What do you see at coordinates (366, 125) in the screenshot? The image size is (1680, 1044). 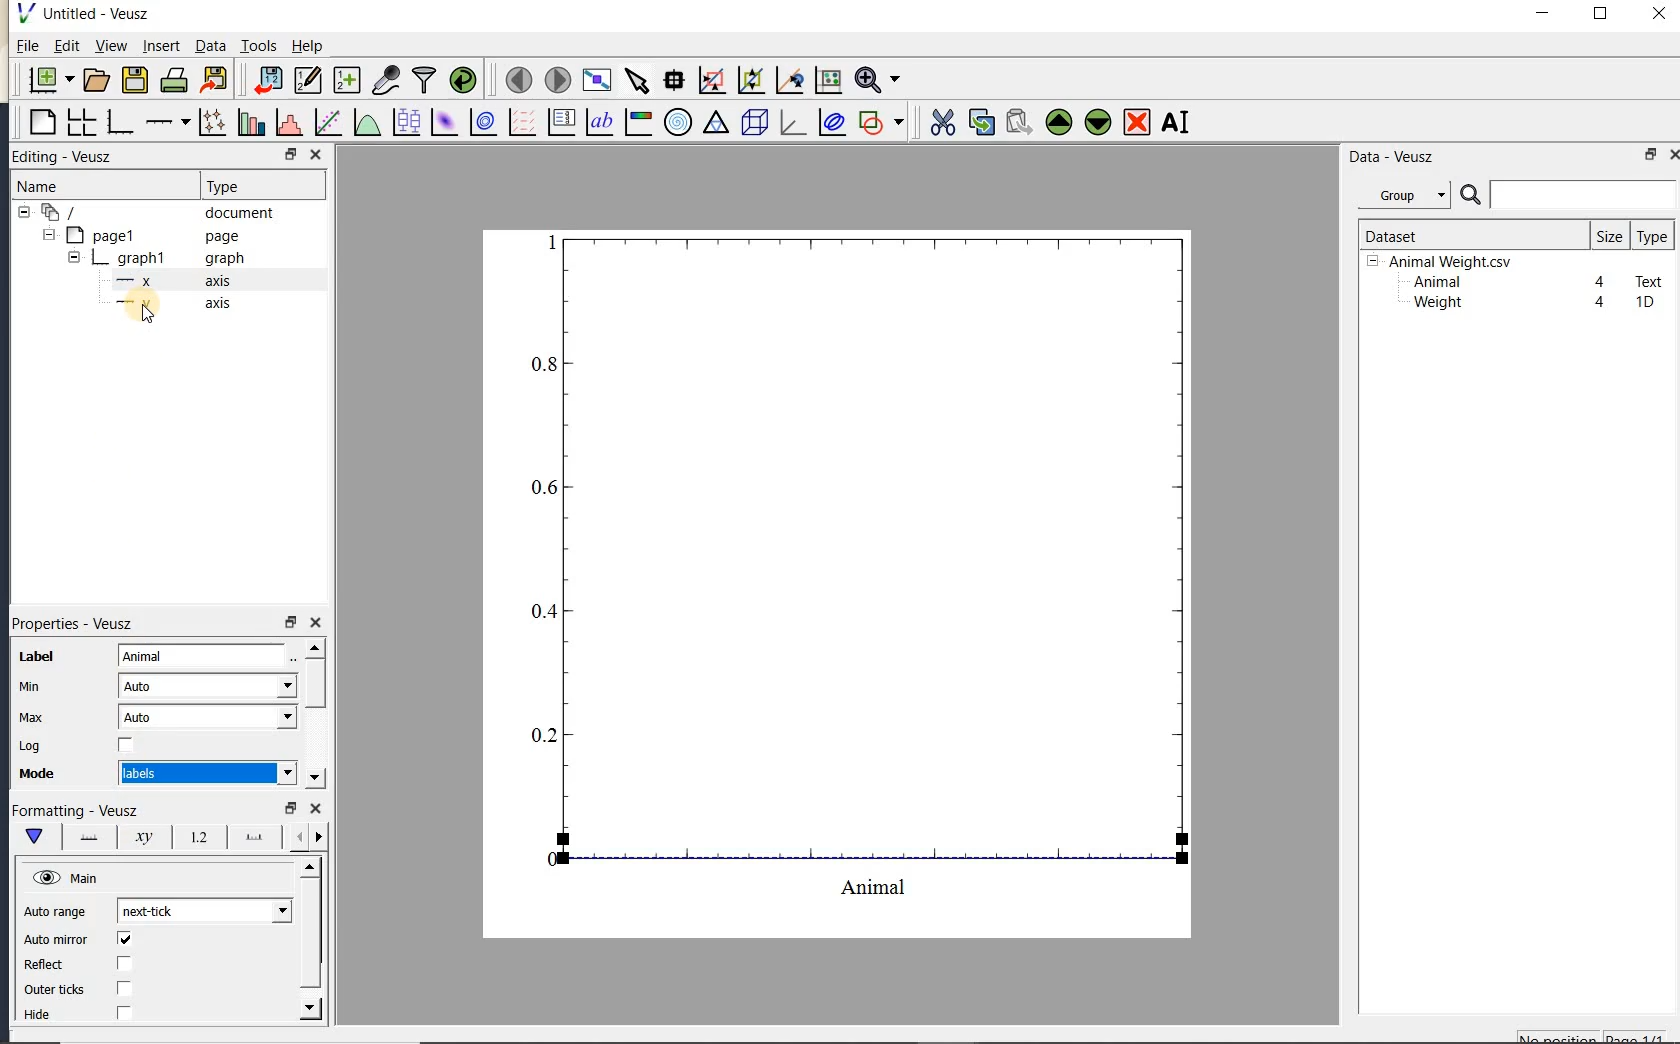 I see `plot a function` at bounding box center [366, 125].